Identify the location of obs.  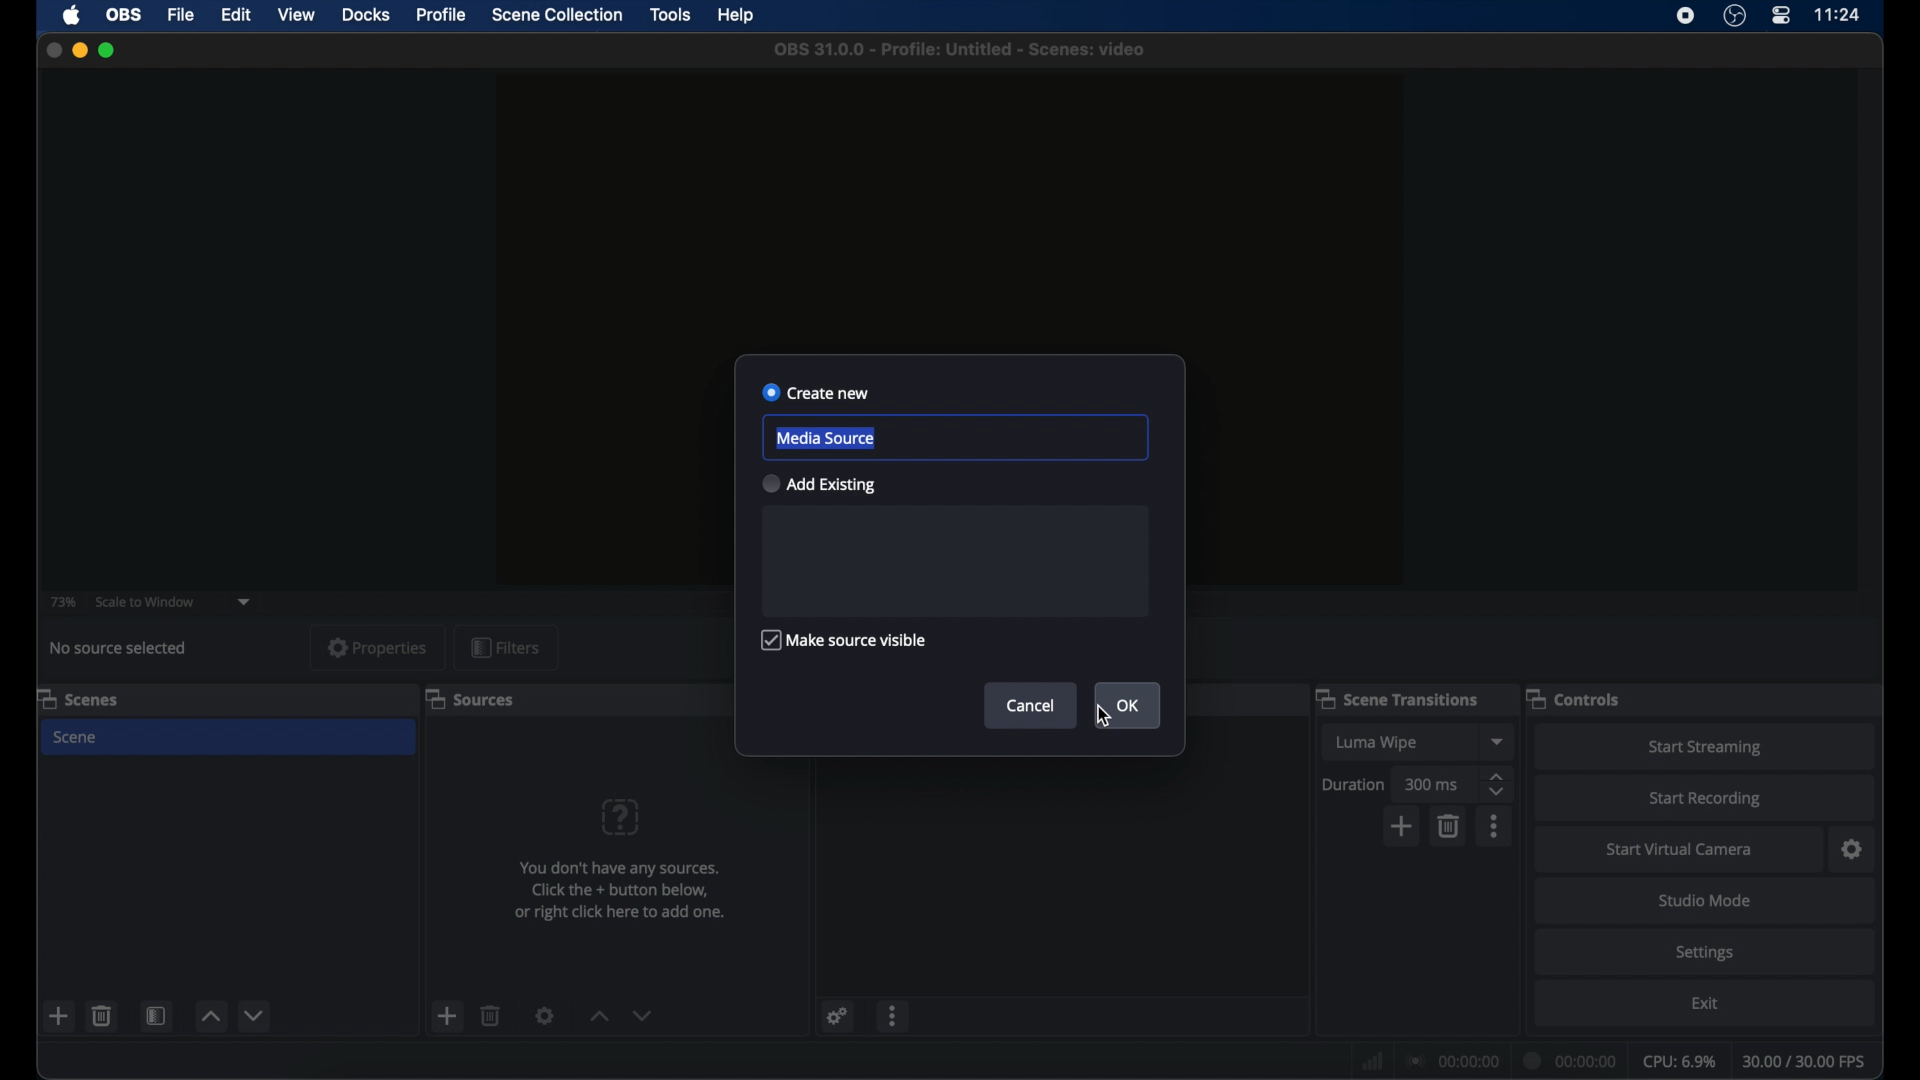
(126, 15).